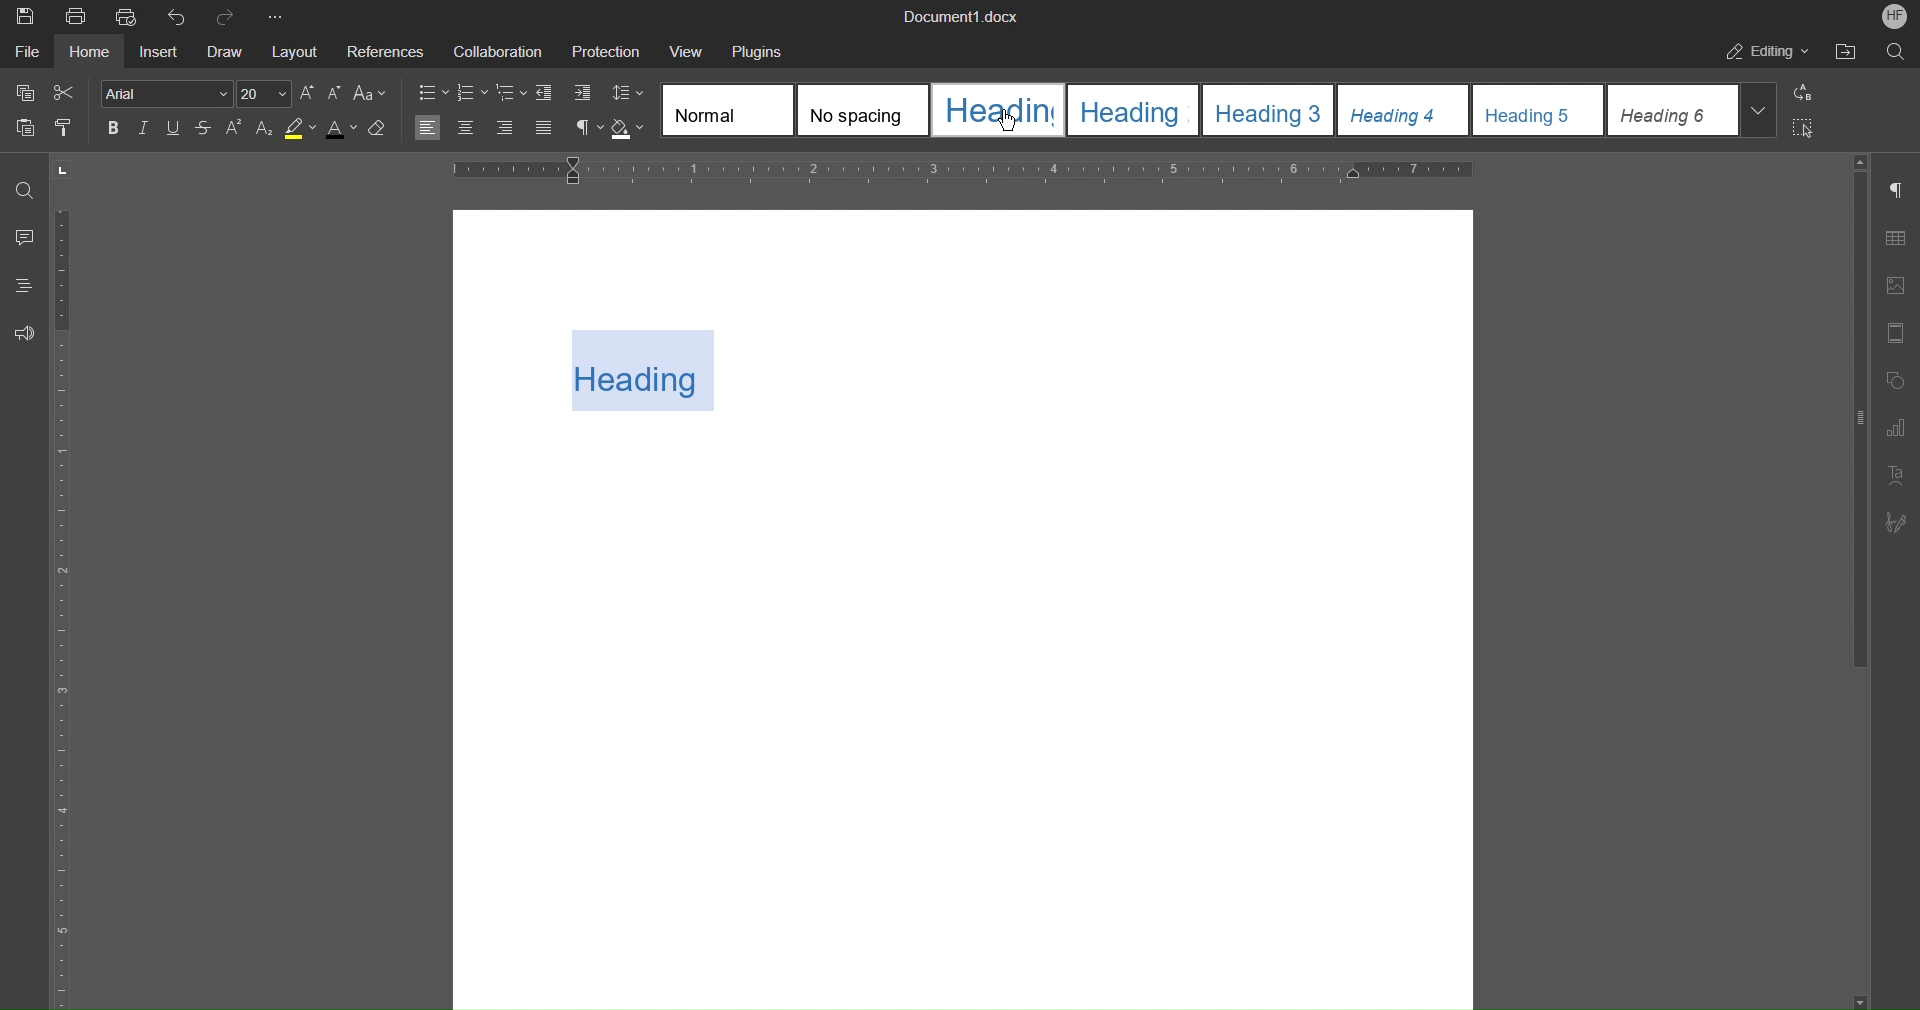 Image resolution: width=1920 pixels, height=1010 pixels. Describe the element at coordinates (382, 131) in the screenshot. I see `Erase Style` at that location.